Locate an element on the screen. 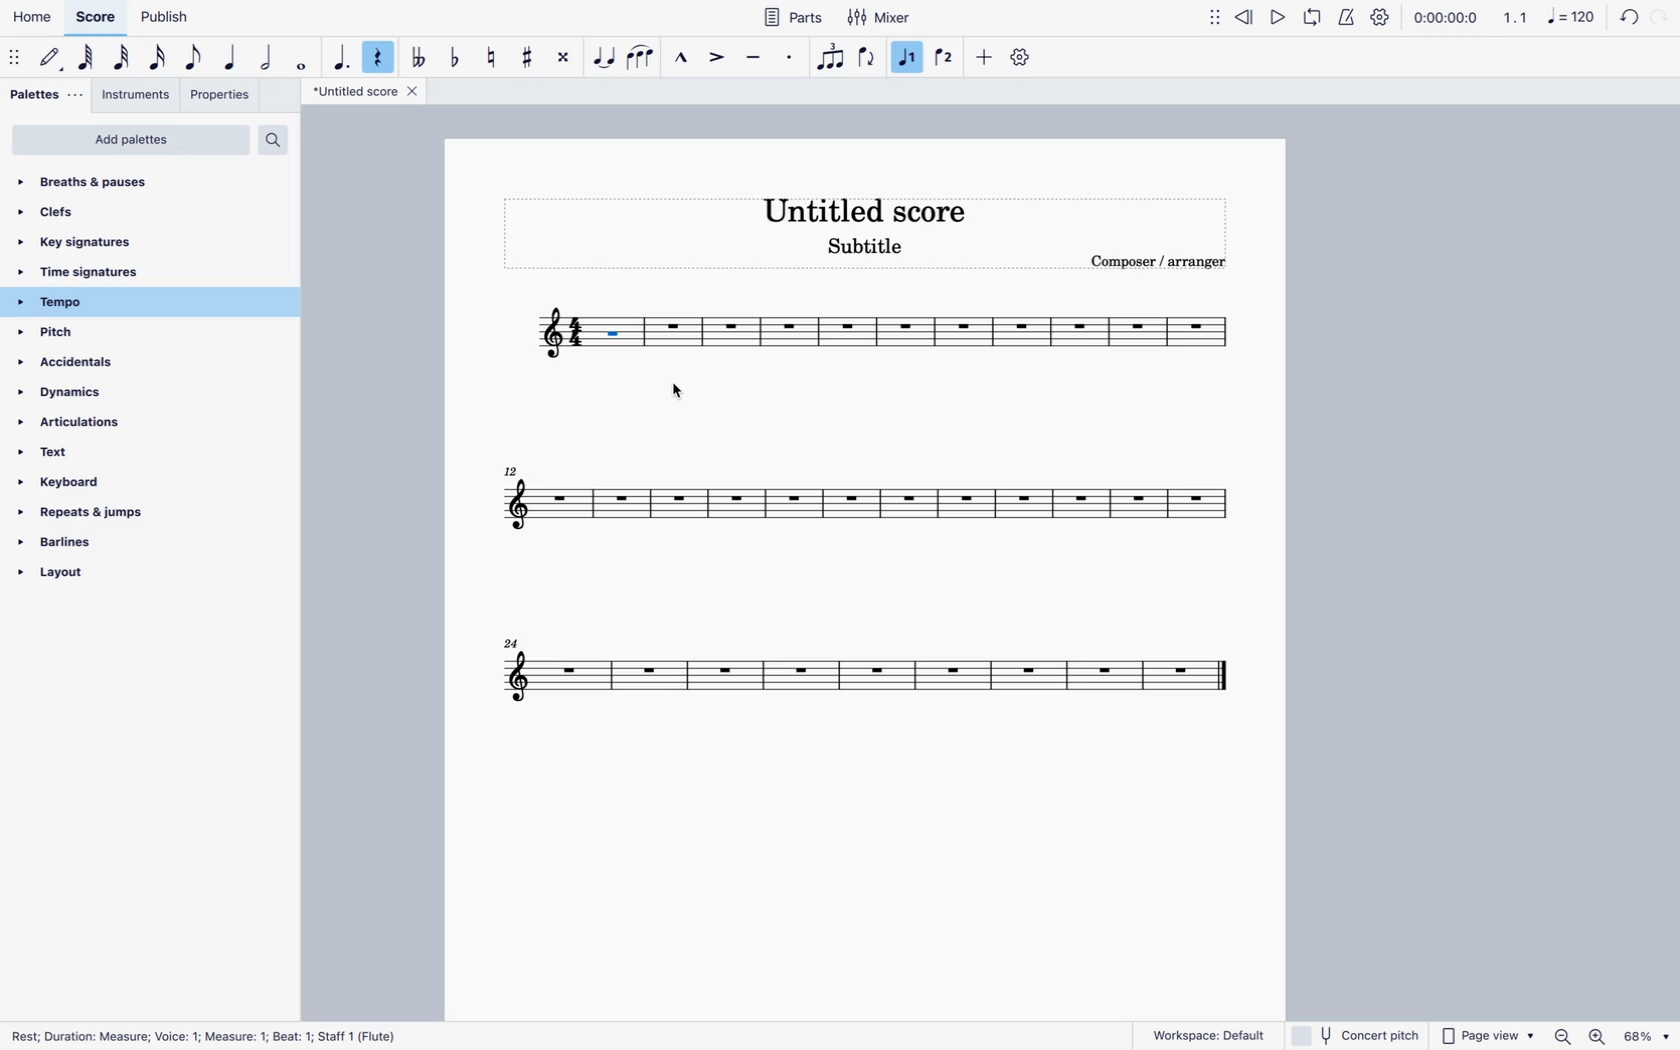  move is located at coordinates (1211, 17).